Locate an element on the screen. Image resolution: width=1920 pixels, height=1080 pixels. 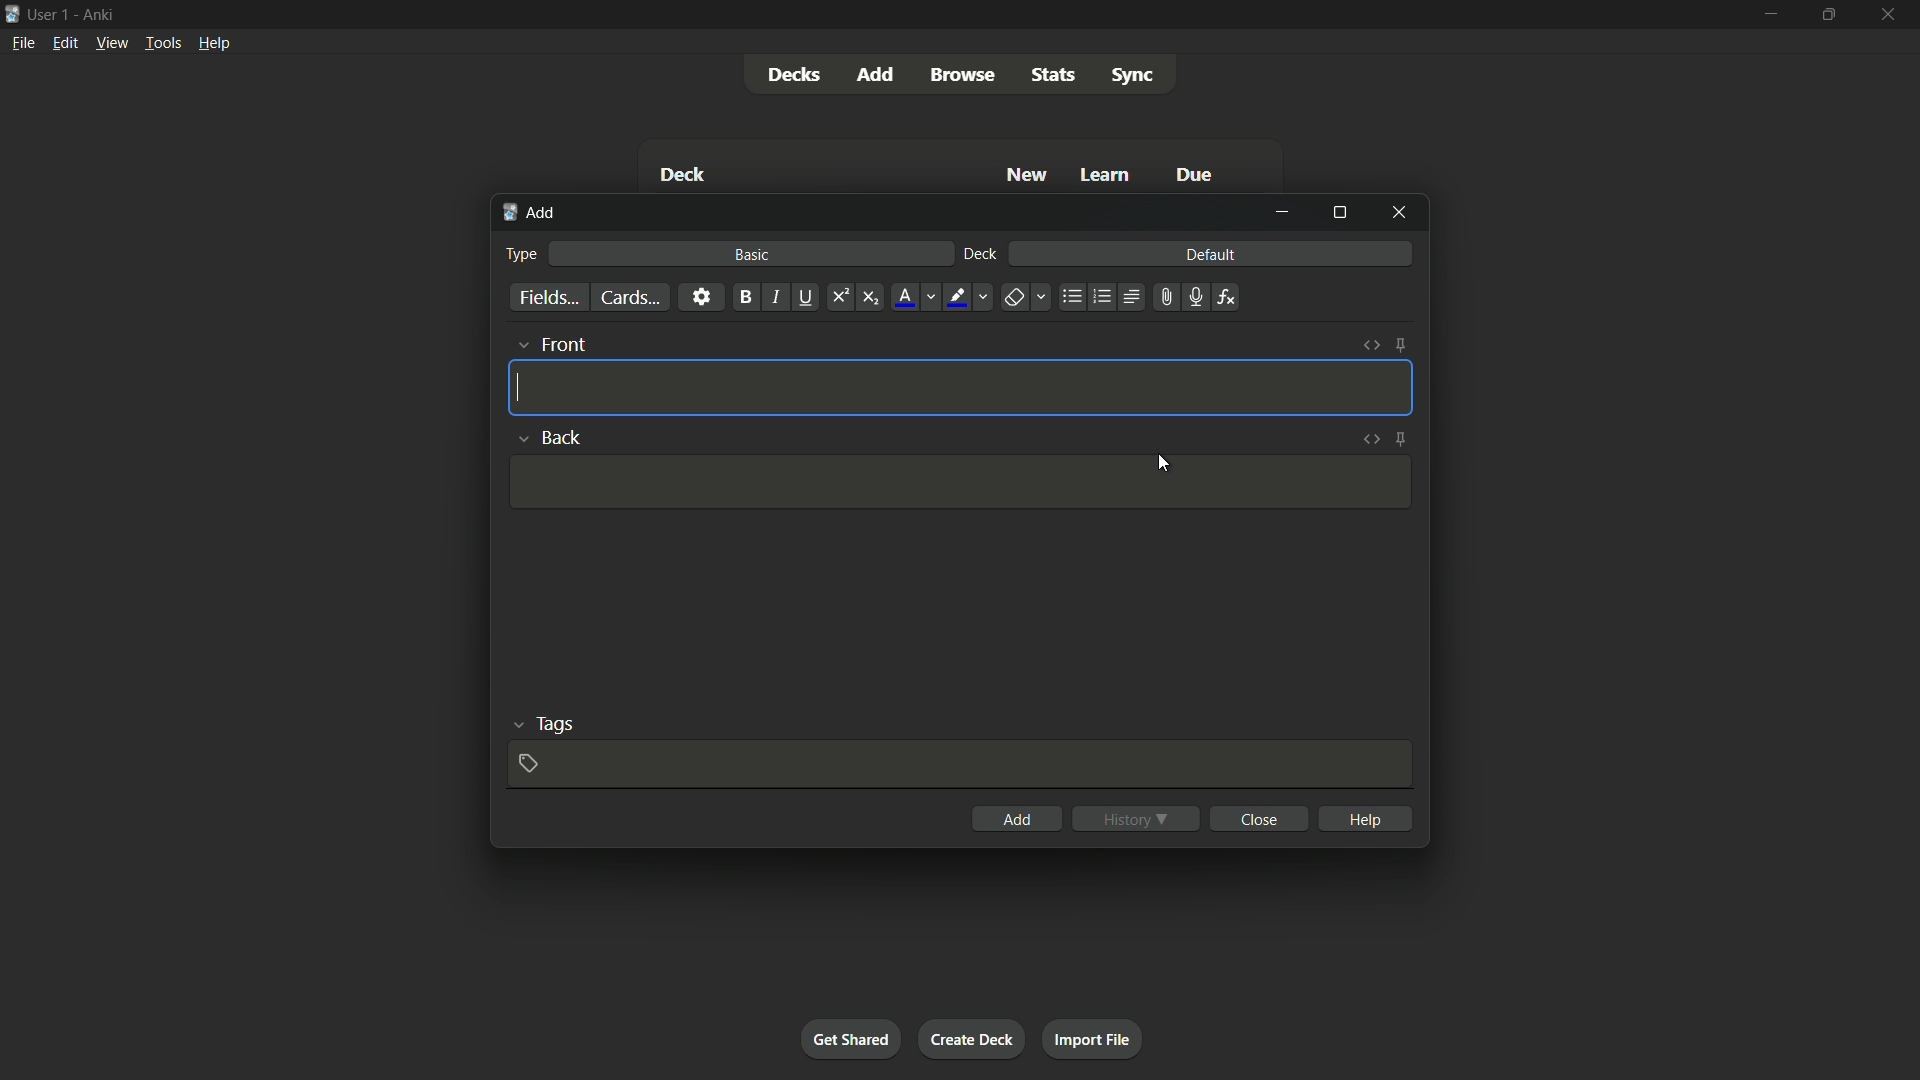
deck is located at coordinates (683, 174).